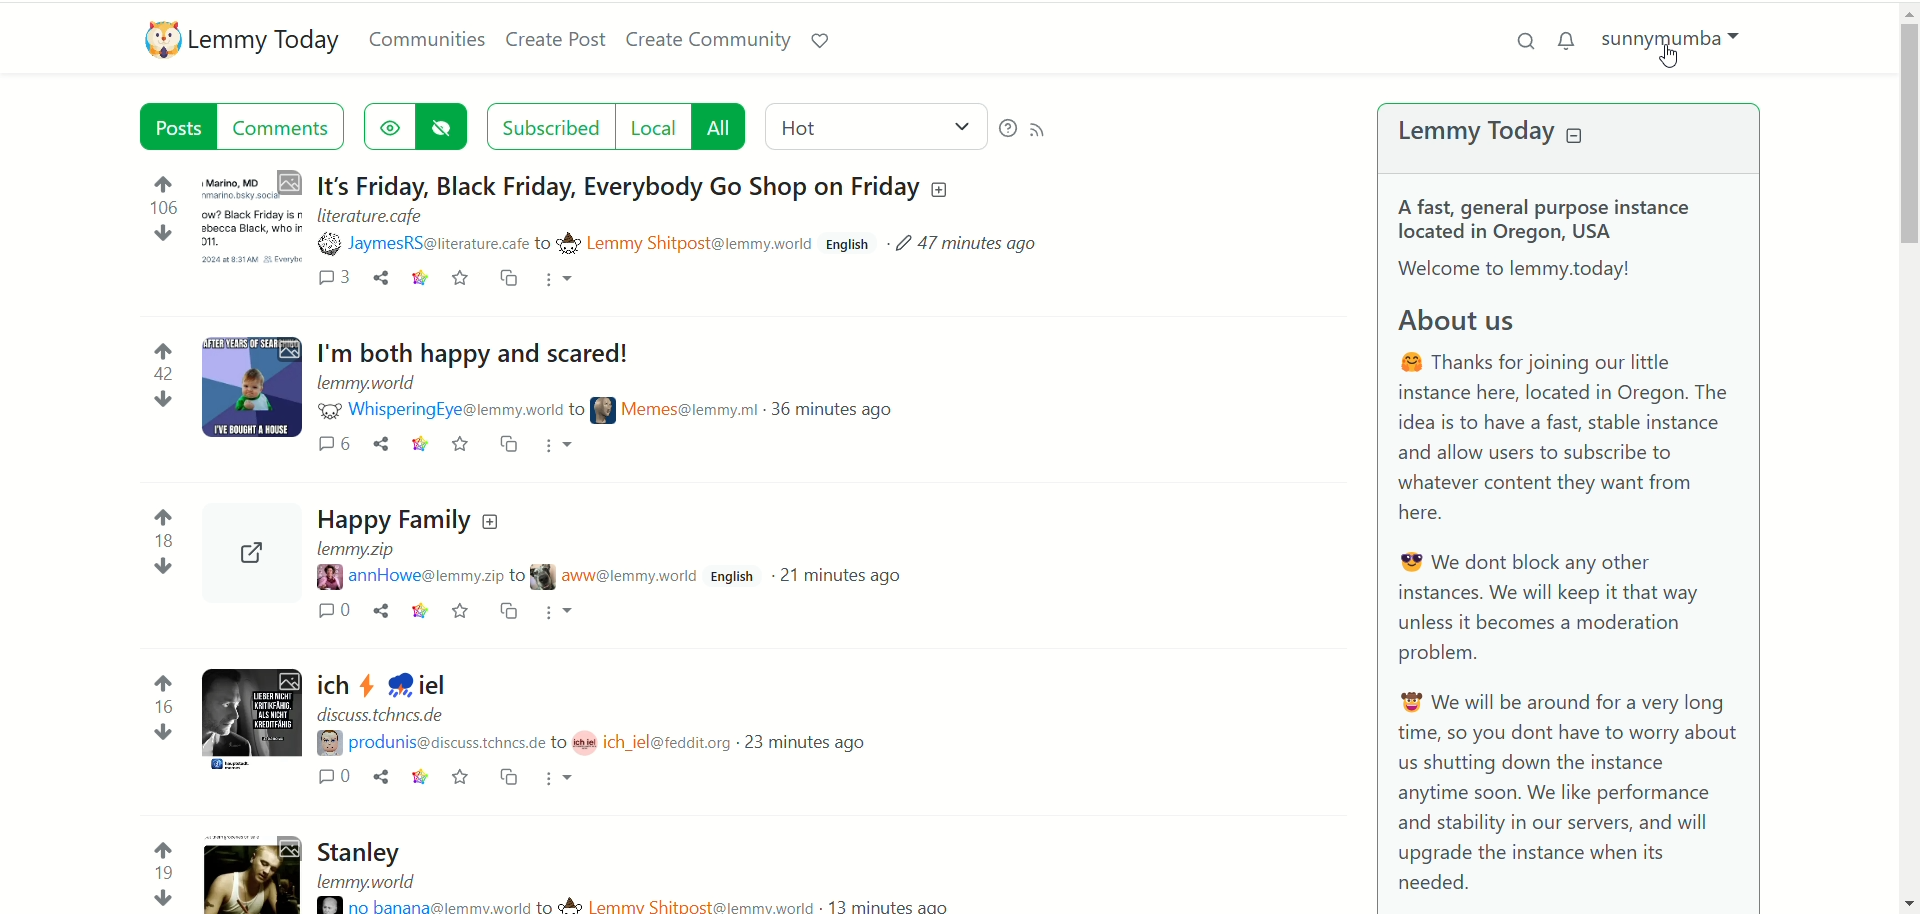 This screenshot has height=914, width=1920. What do you see at coordinates (1570, 550) in the screenshot?
I see `text` at bounding box center [1570, 550].